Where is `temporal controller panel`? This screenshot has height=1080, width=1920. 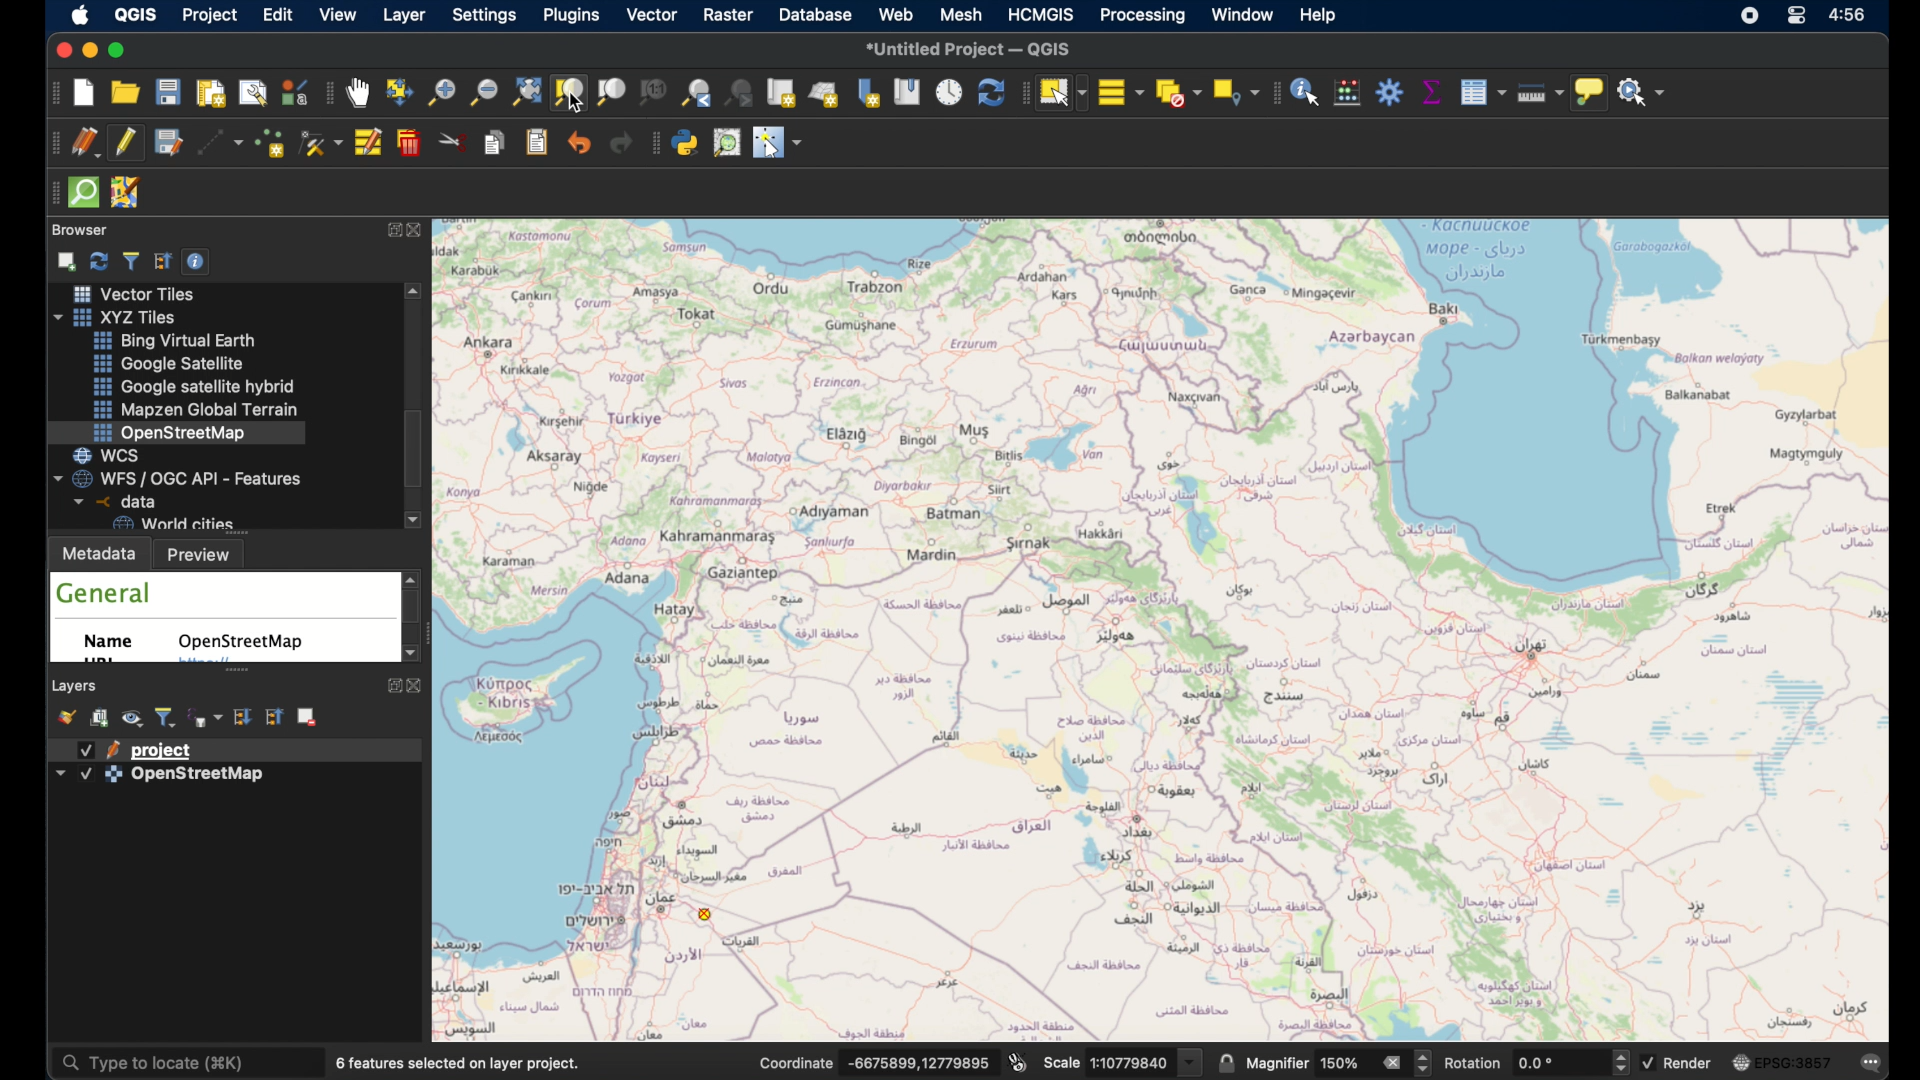
temporal controller panel is located at coordinates (949, 91).